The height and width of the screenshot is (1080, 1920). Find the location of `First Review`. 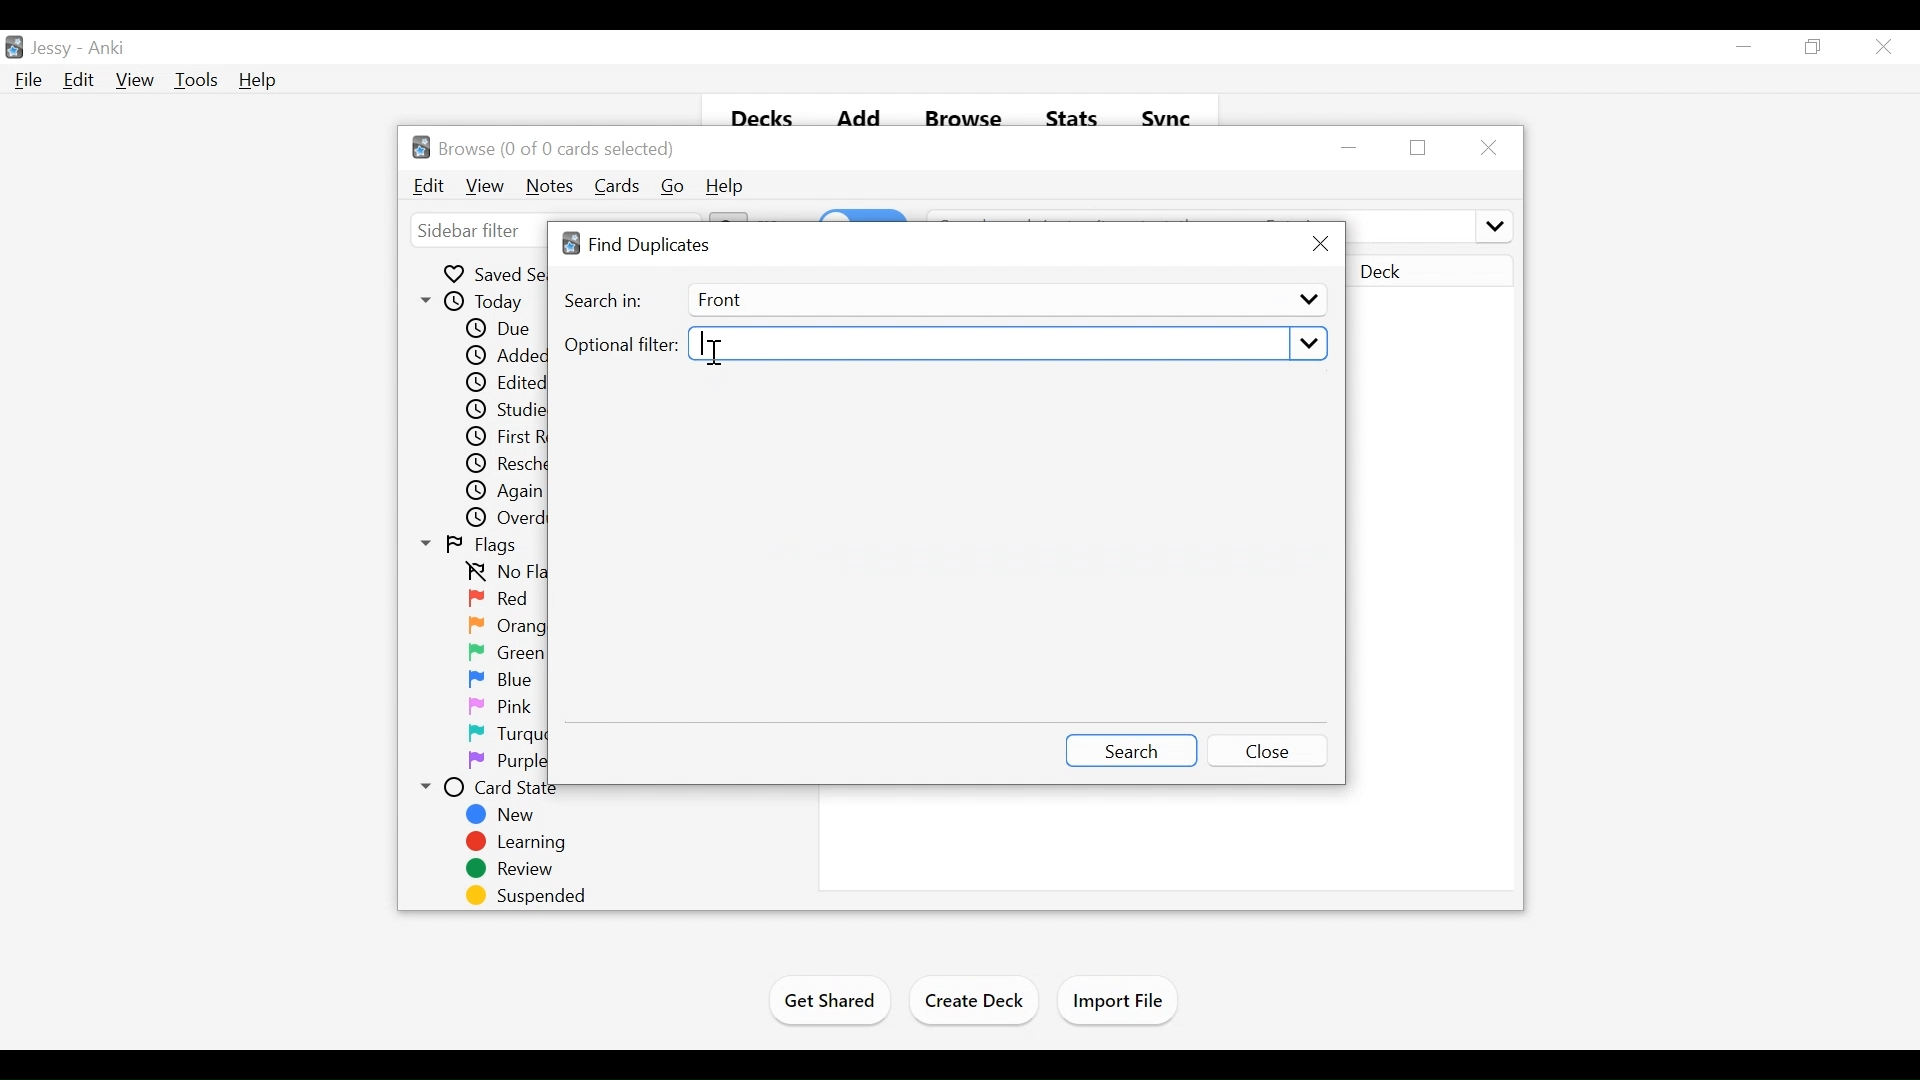

First Review is located at coordinates (505, 437).